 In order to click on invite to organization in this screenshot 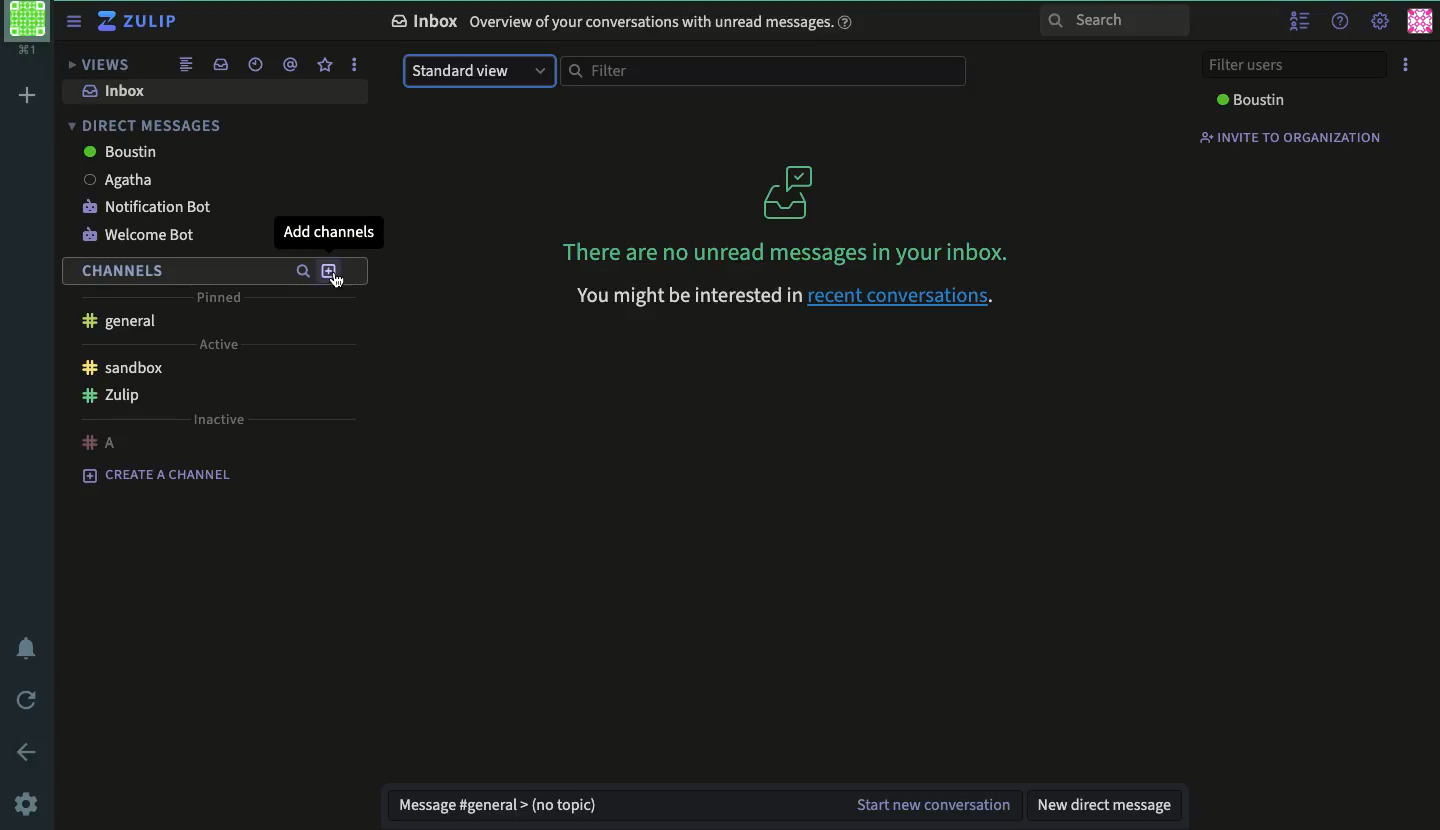, I will do `click(1291, 138)`.